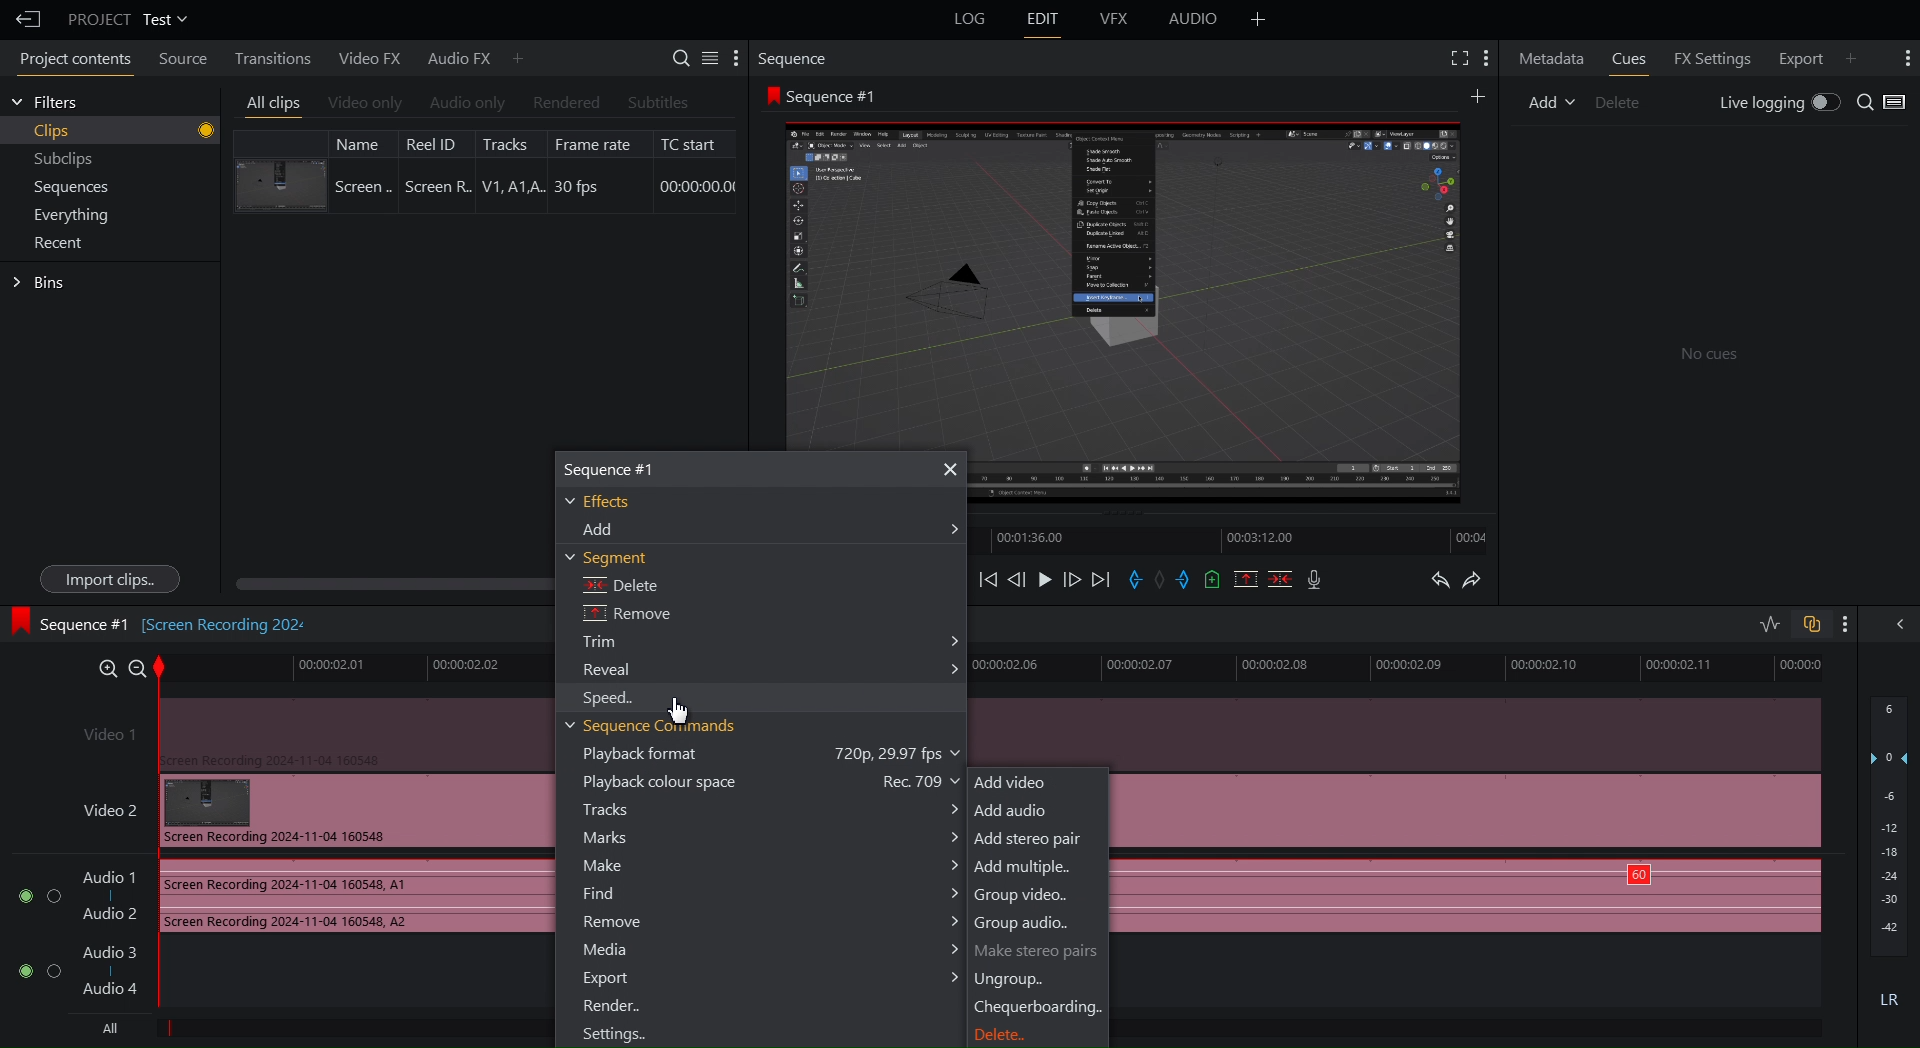 Image resolution: width=1920 pixels, height=1048 pixels. Describe the element at coordinates (1011, 978) in the screenshot. I see `Ungroup` at that location.